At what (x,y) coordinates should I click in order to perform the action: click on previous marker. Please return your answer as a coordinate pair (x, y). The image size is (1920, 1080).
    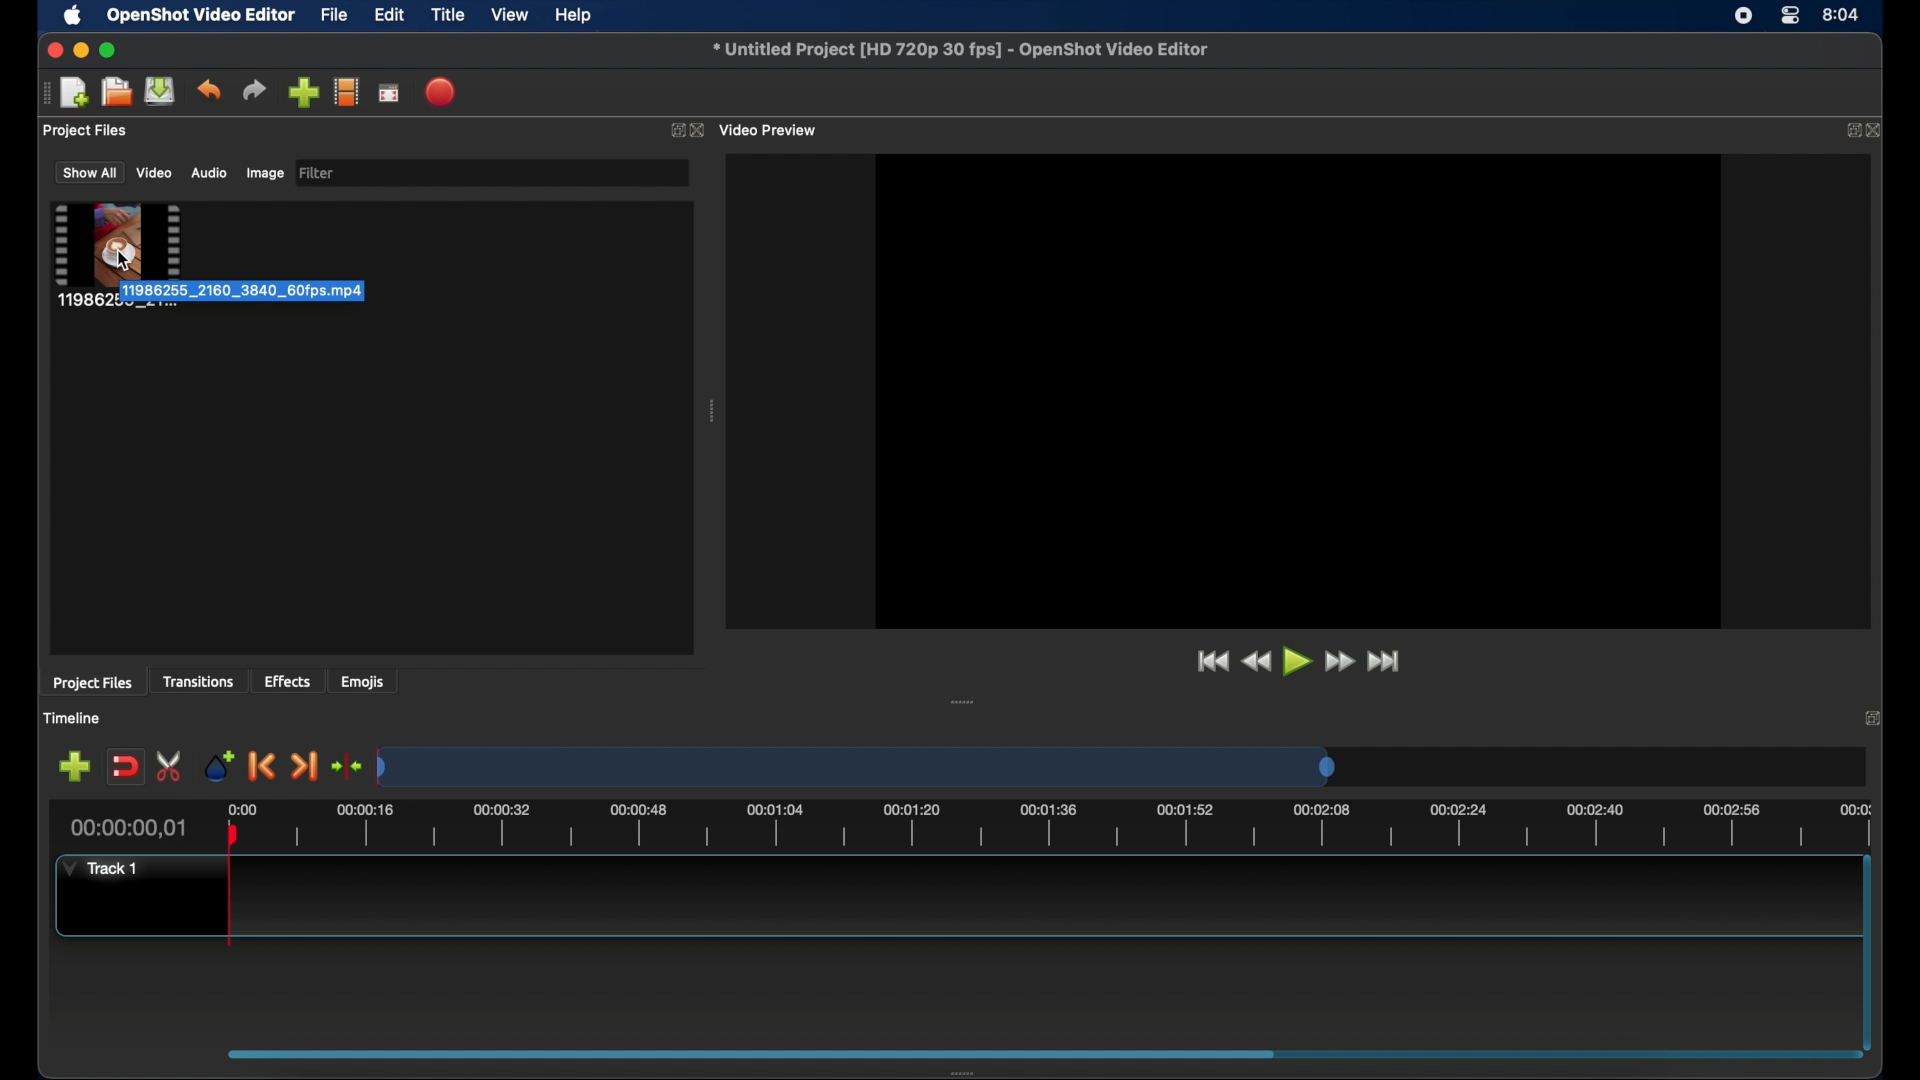
    Looking at the image, I should click on (262, 767).